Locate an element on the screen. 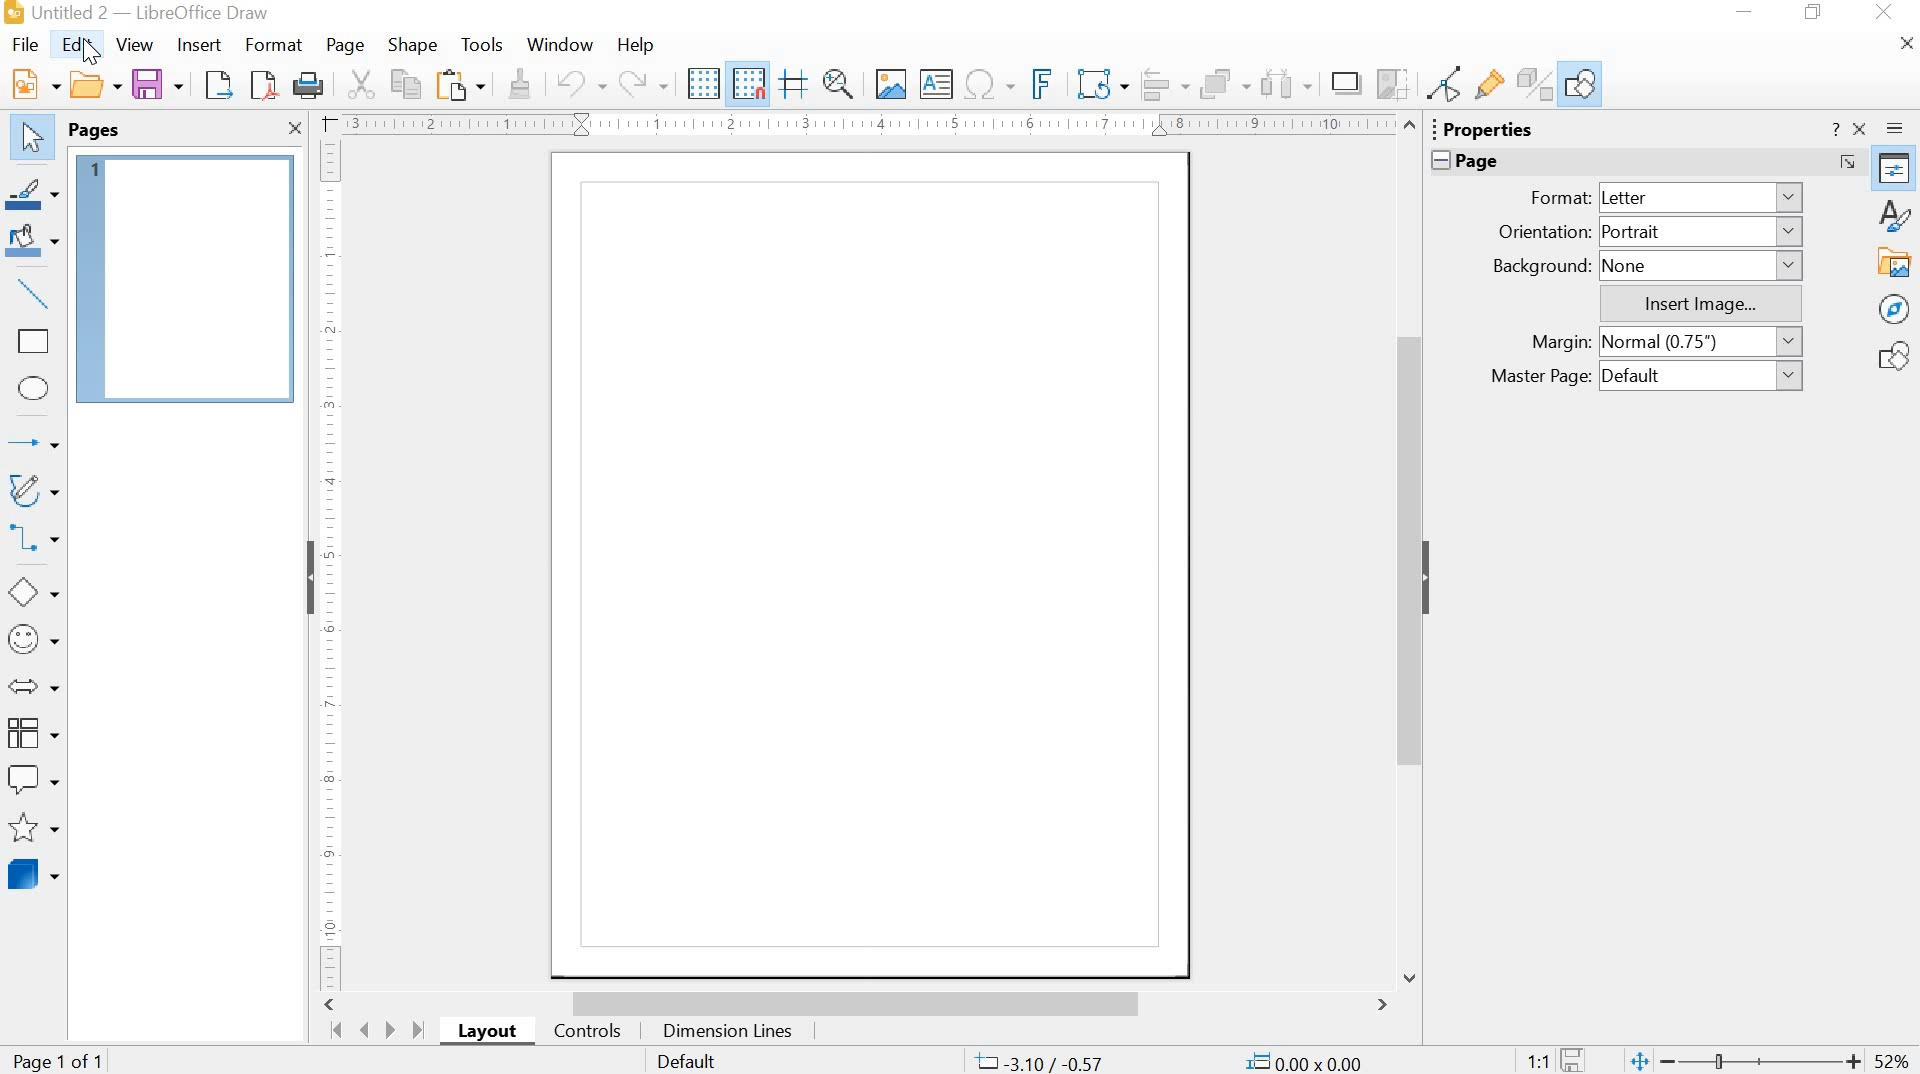 This screenshot has width=1920, height=1074. Background is located at coordinates (1541, 265).